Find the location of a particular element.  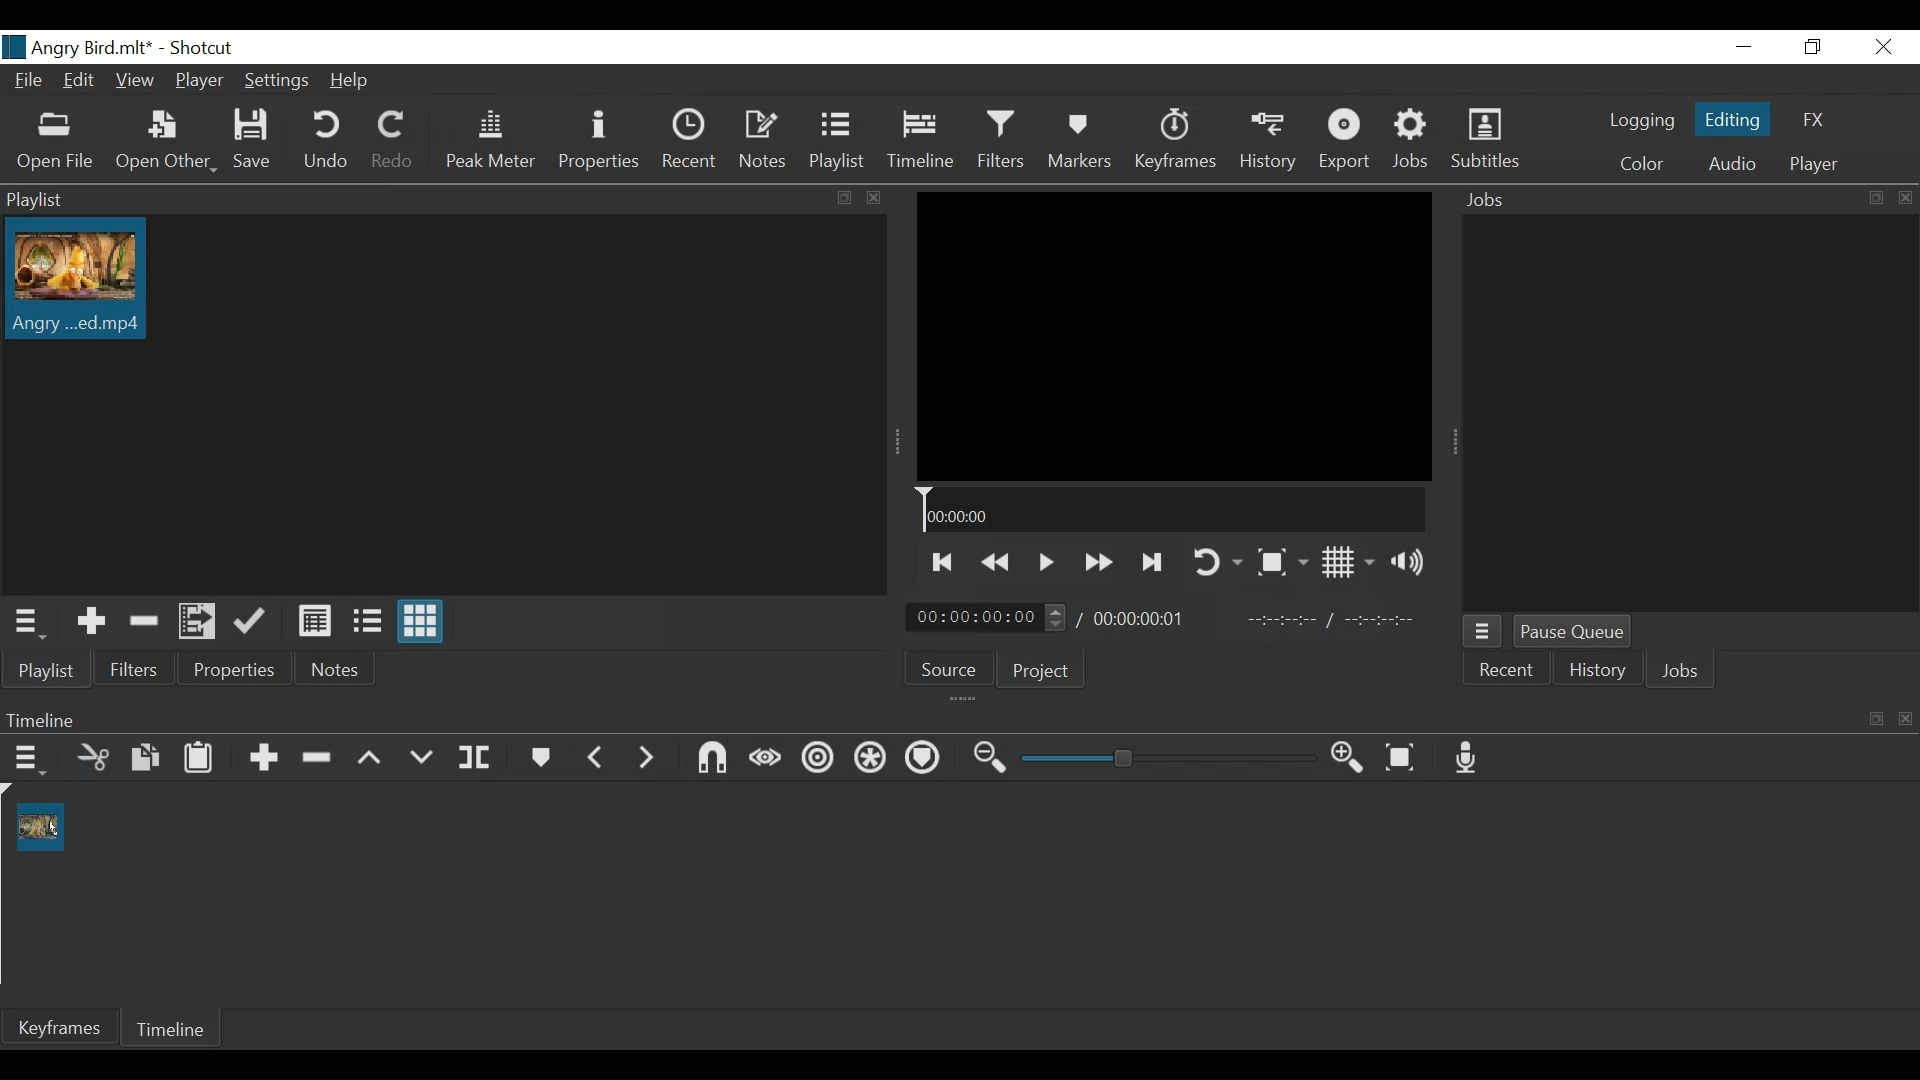

Edit is located at coordinates (80, 80).